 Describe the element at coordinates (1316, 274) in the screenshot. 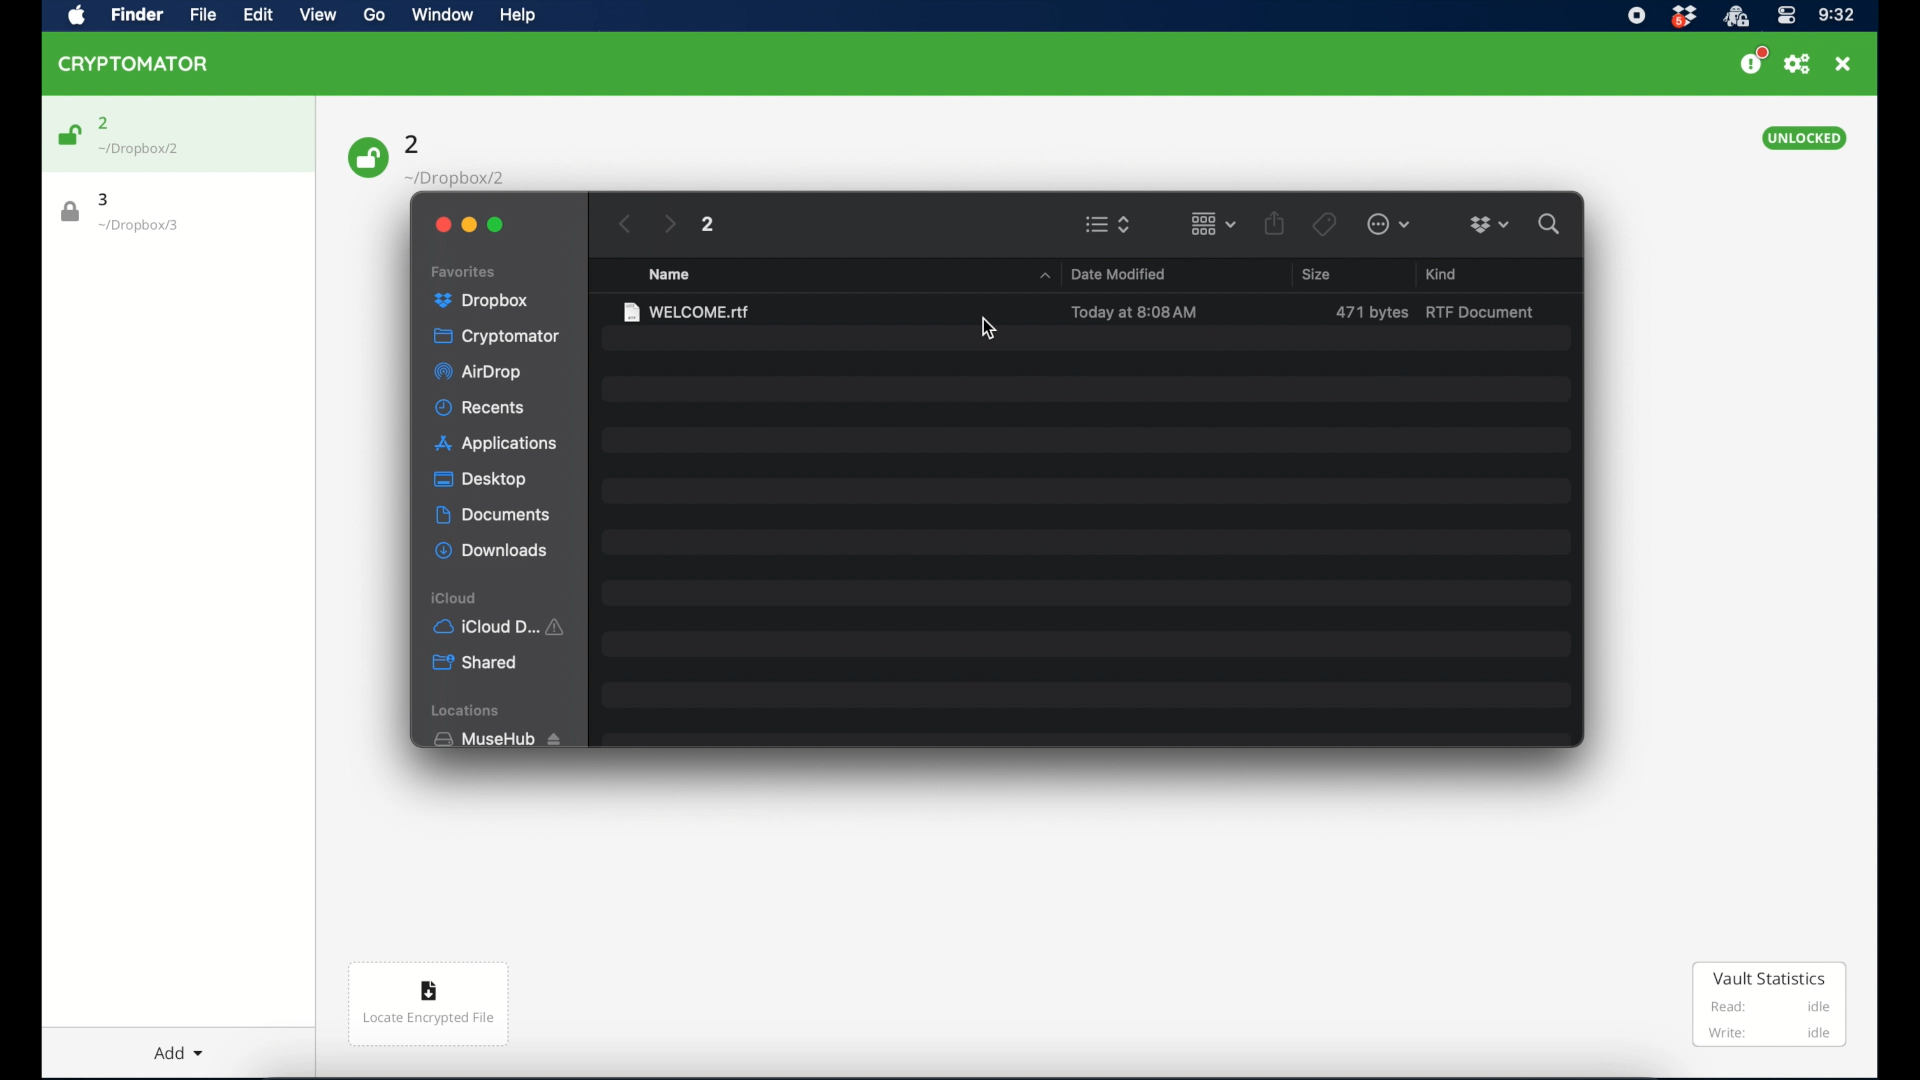

I see `size` at that location.